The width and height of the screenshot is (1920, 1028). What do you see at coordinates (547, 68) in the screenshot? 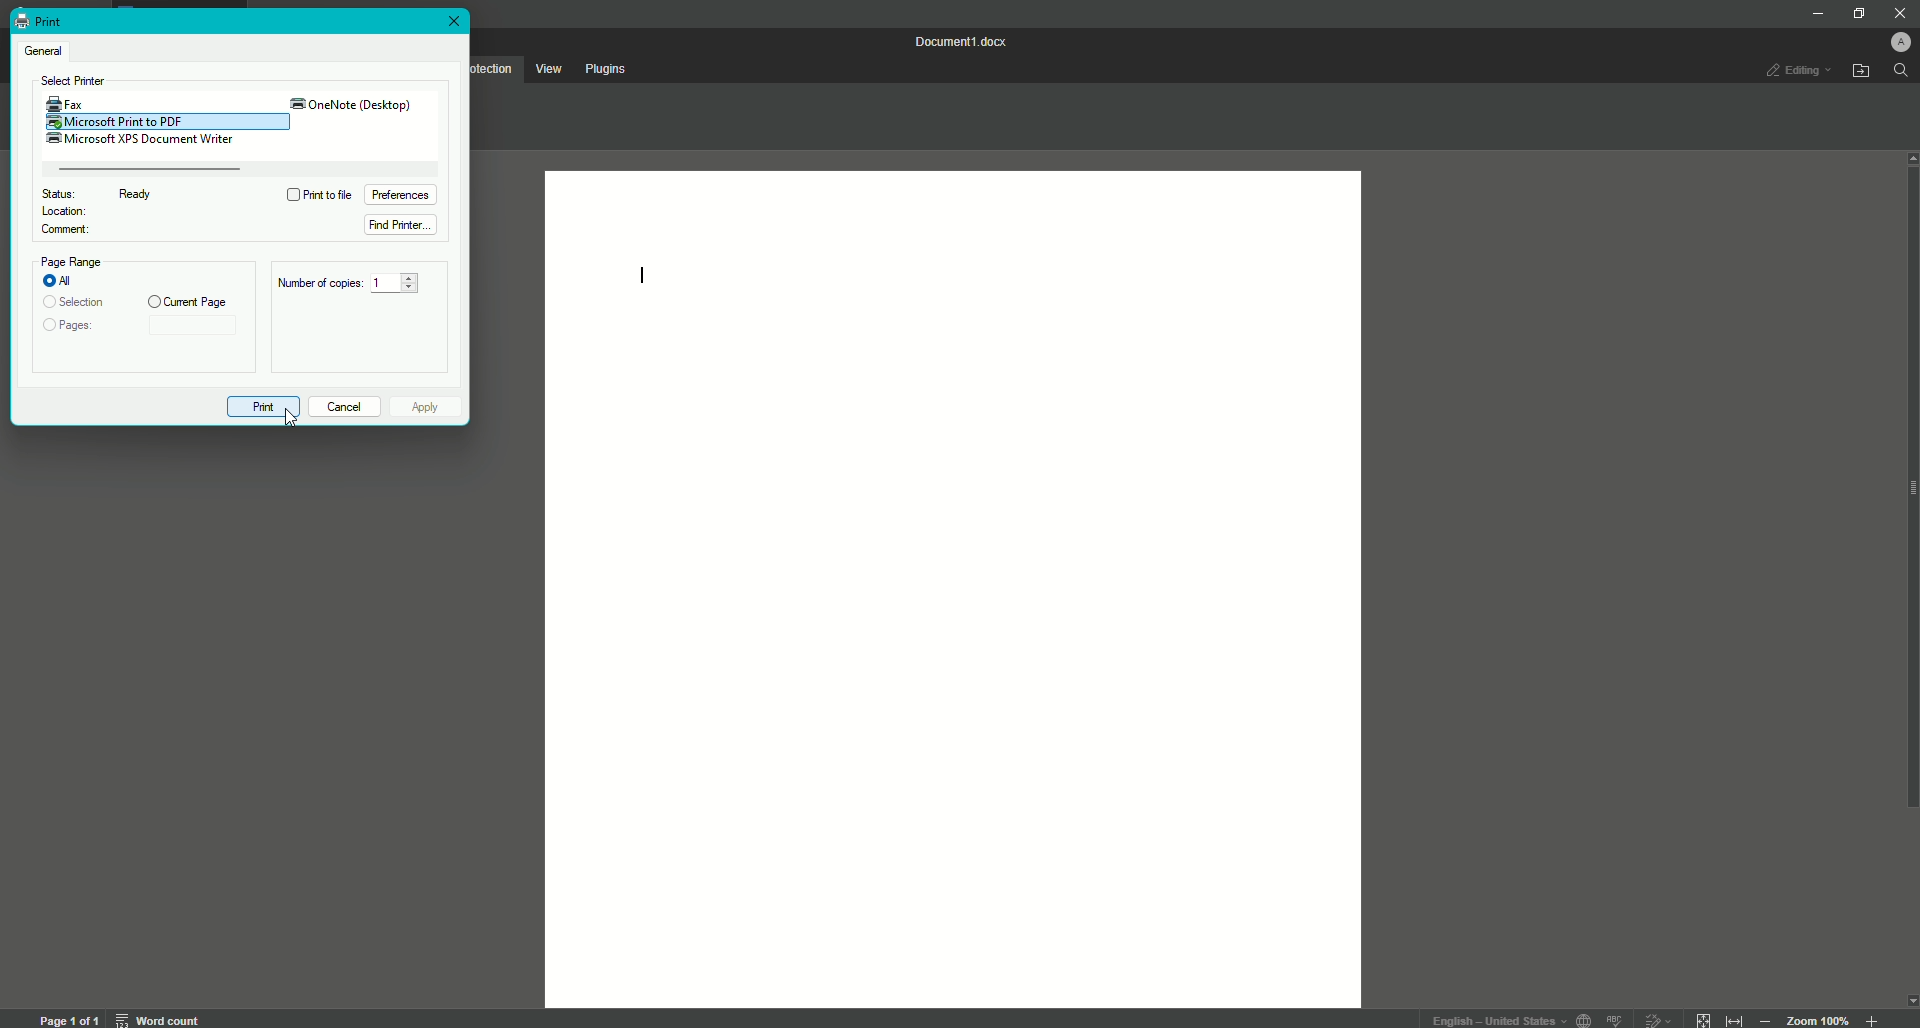
I see `View` at bounding box center [547, 68].